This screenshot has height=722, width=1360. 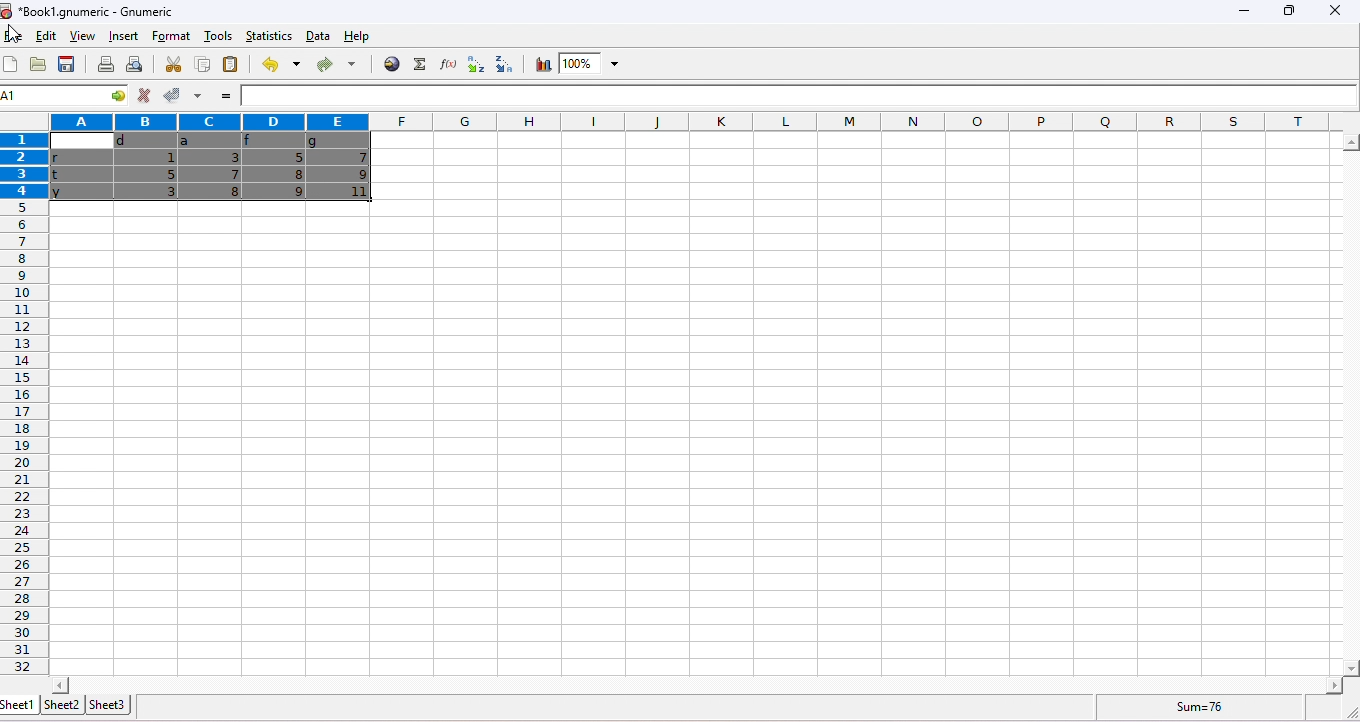 What do you see at coordinates (107, 704) in the screenshot?
I see `sheet3` at bounding box center [107, 704].